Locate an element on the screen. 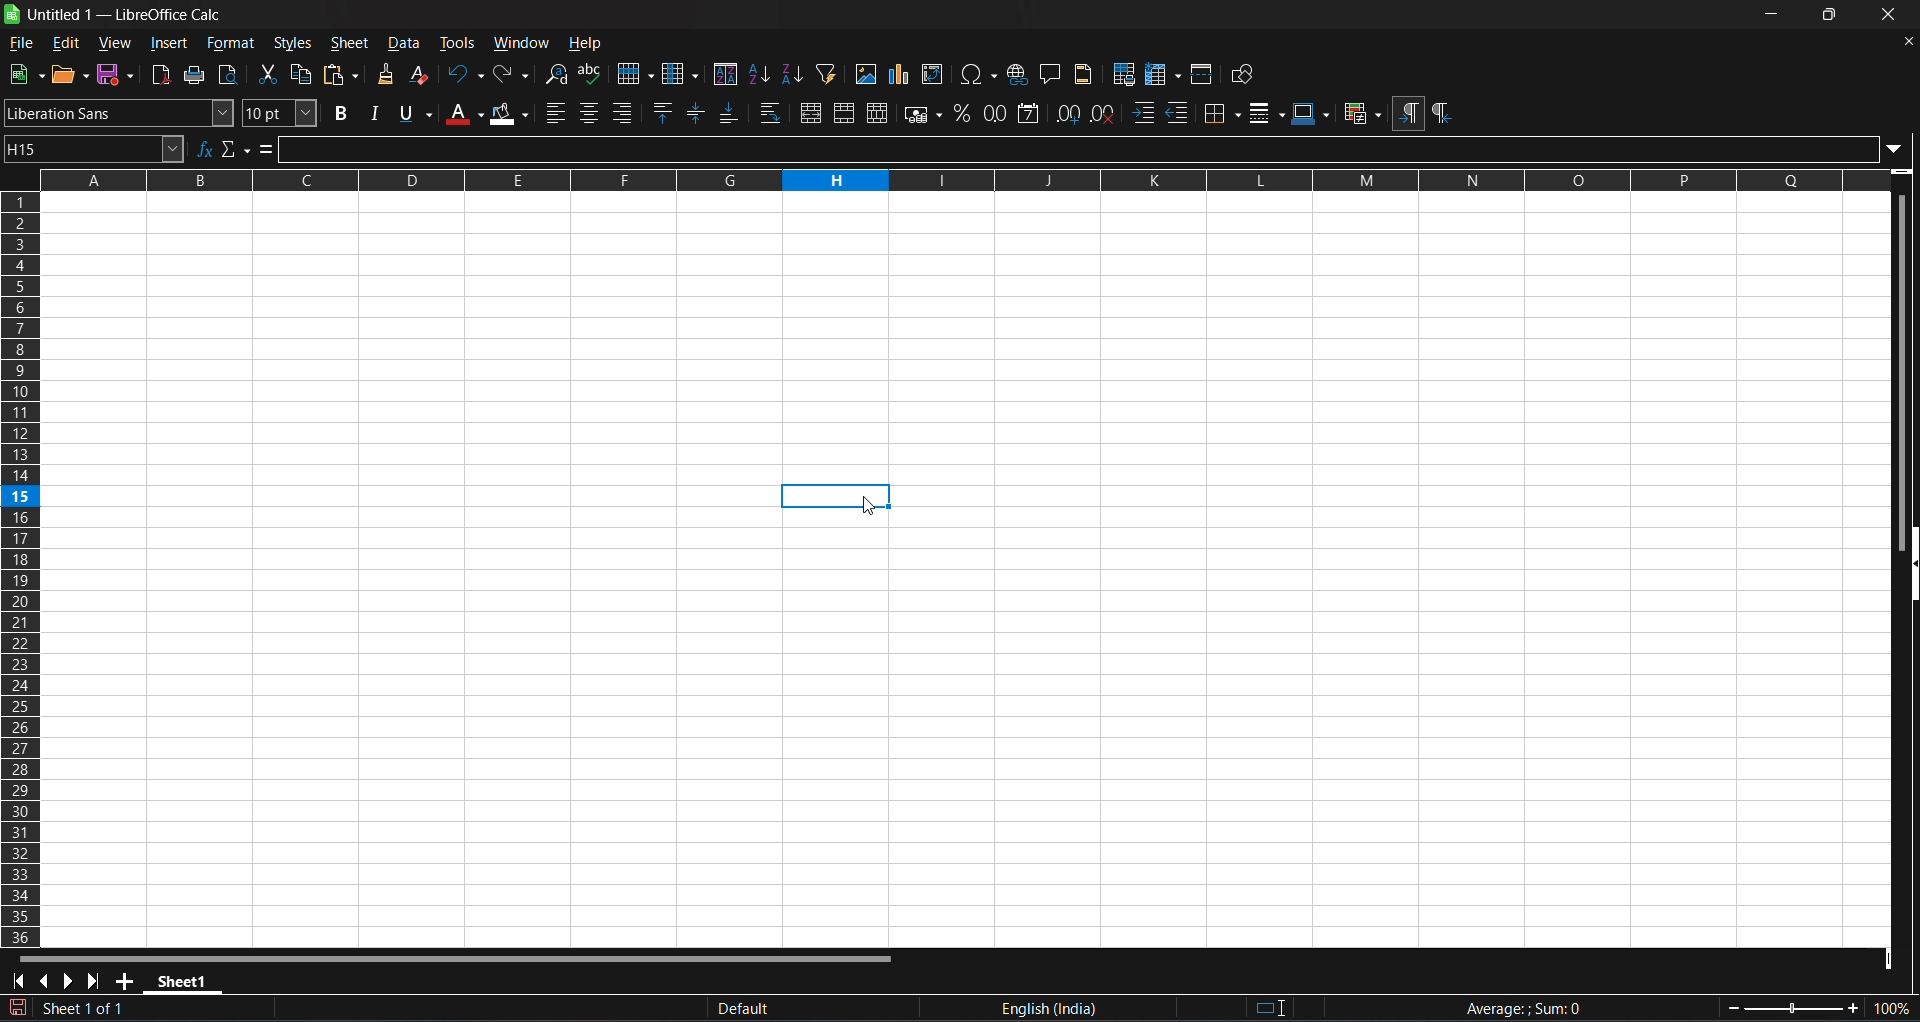 The image size is (1920, 1022). format as date is located at coordinates (1029, 113).